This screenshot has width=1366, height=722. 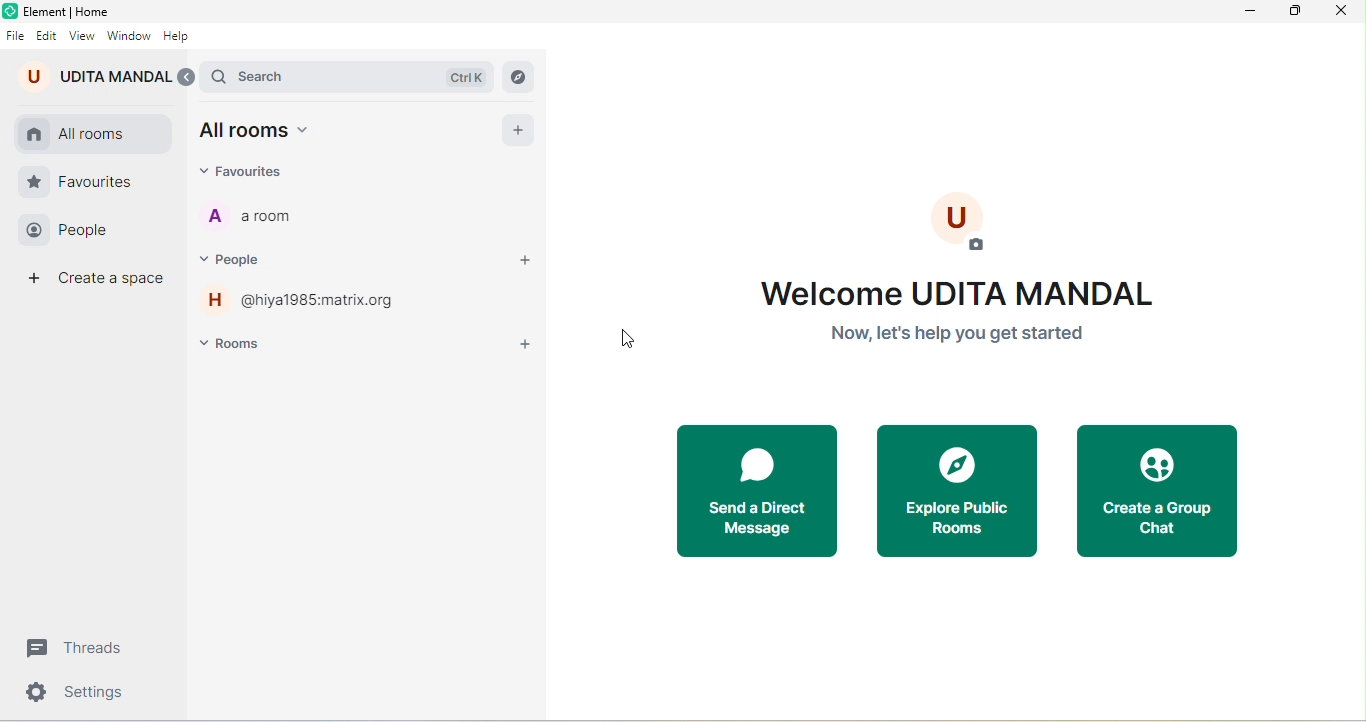 What do you see at coordinates (91, 280) in the screenshot?
I see `create a space` at bounding box center [91, 280].